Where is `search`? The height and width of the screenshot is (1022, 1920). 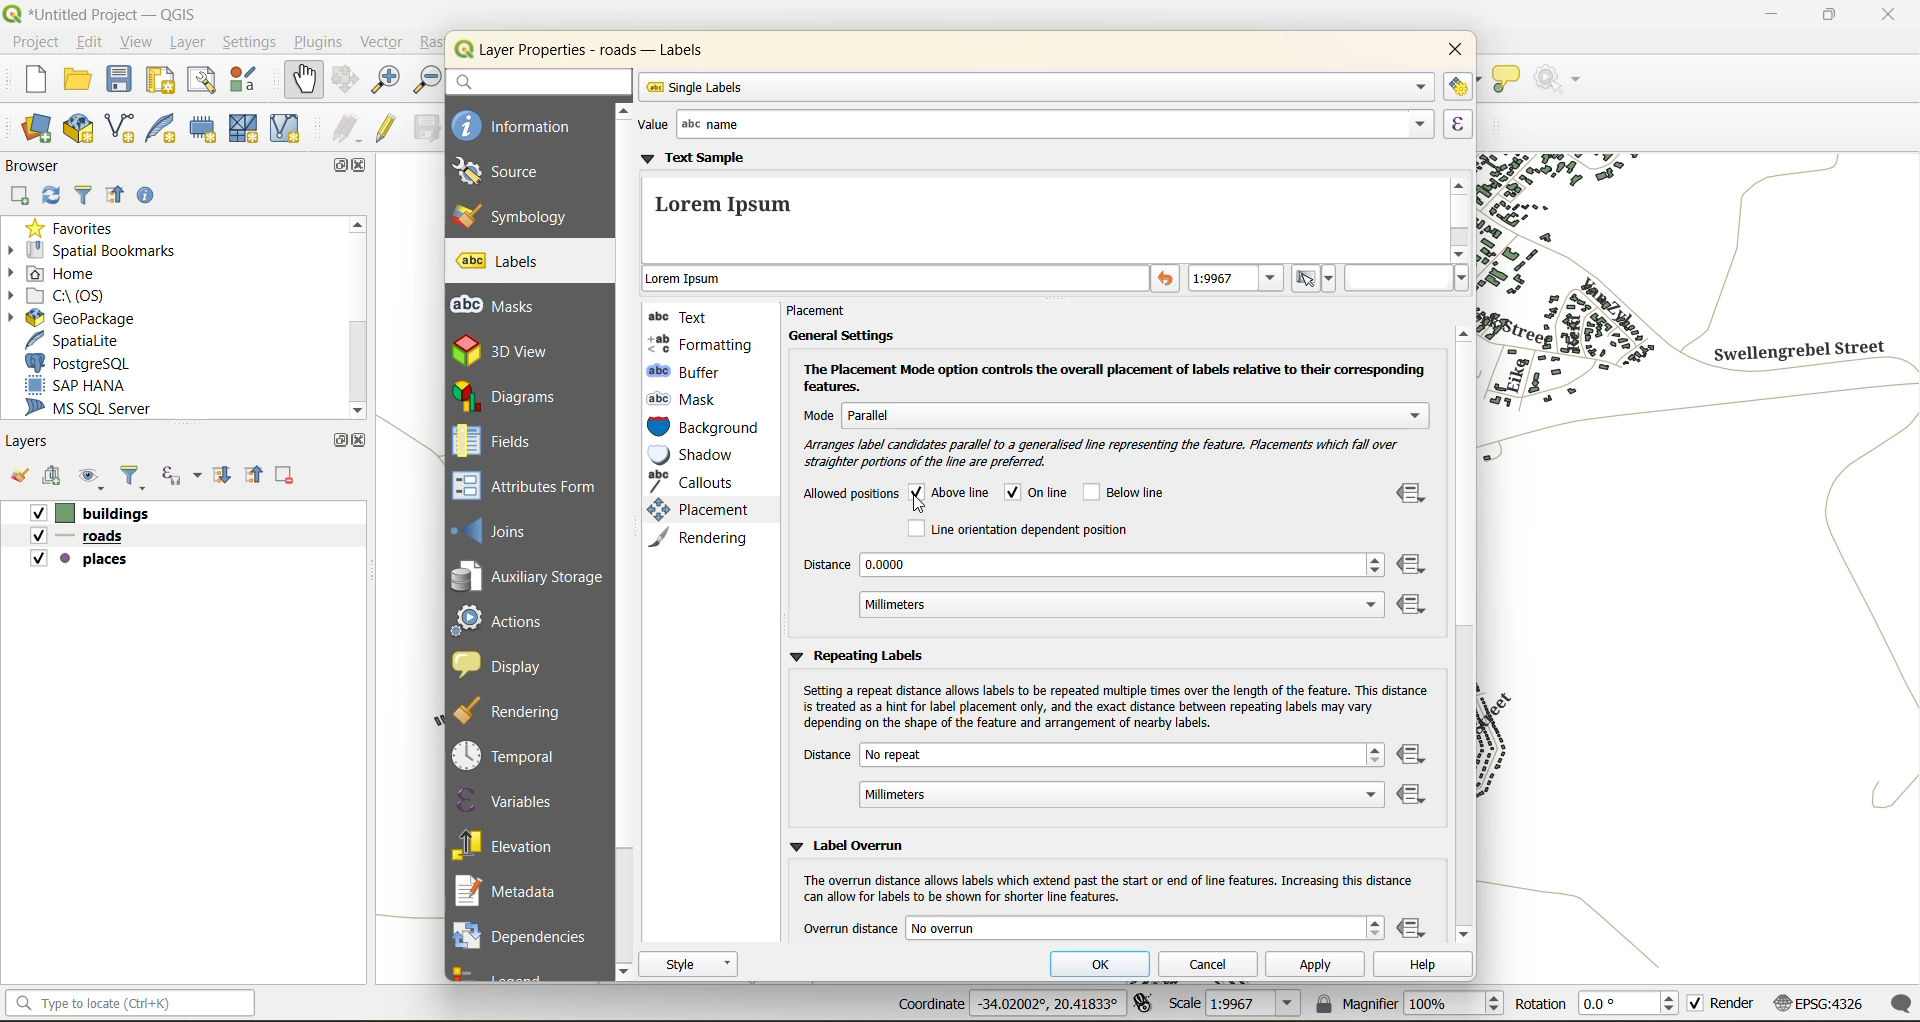 search is located at coordinates (537, 81).